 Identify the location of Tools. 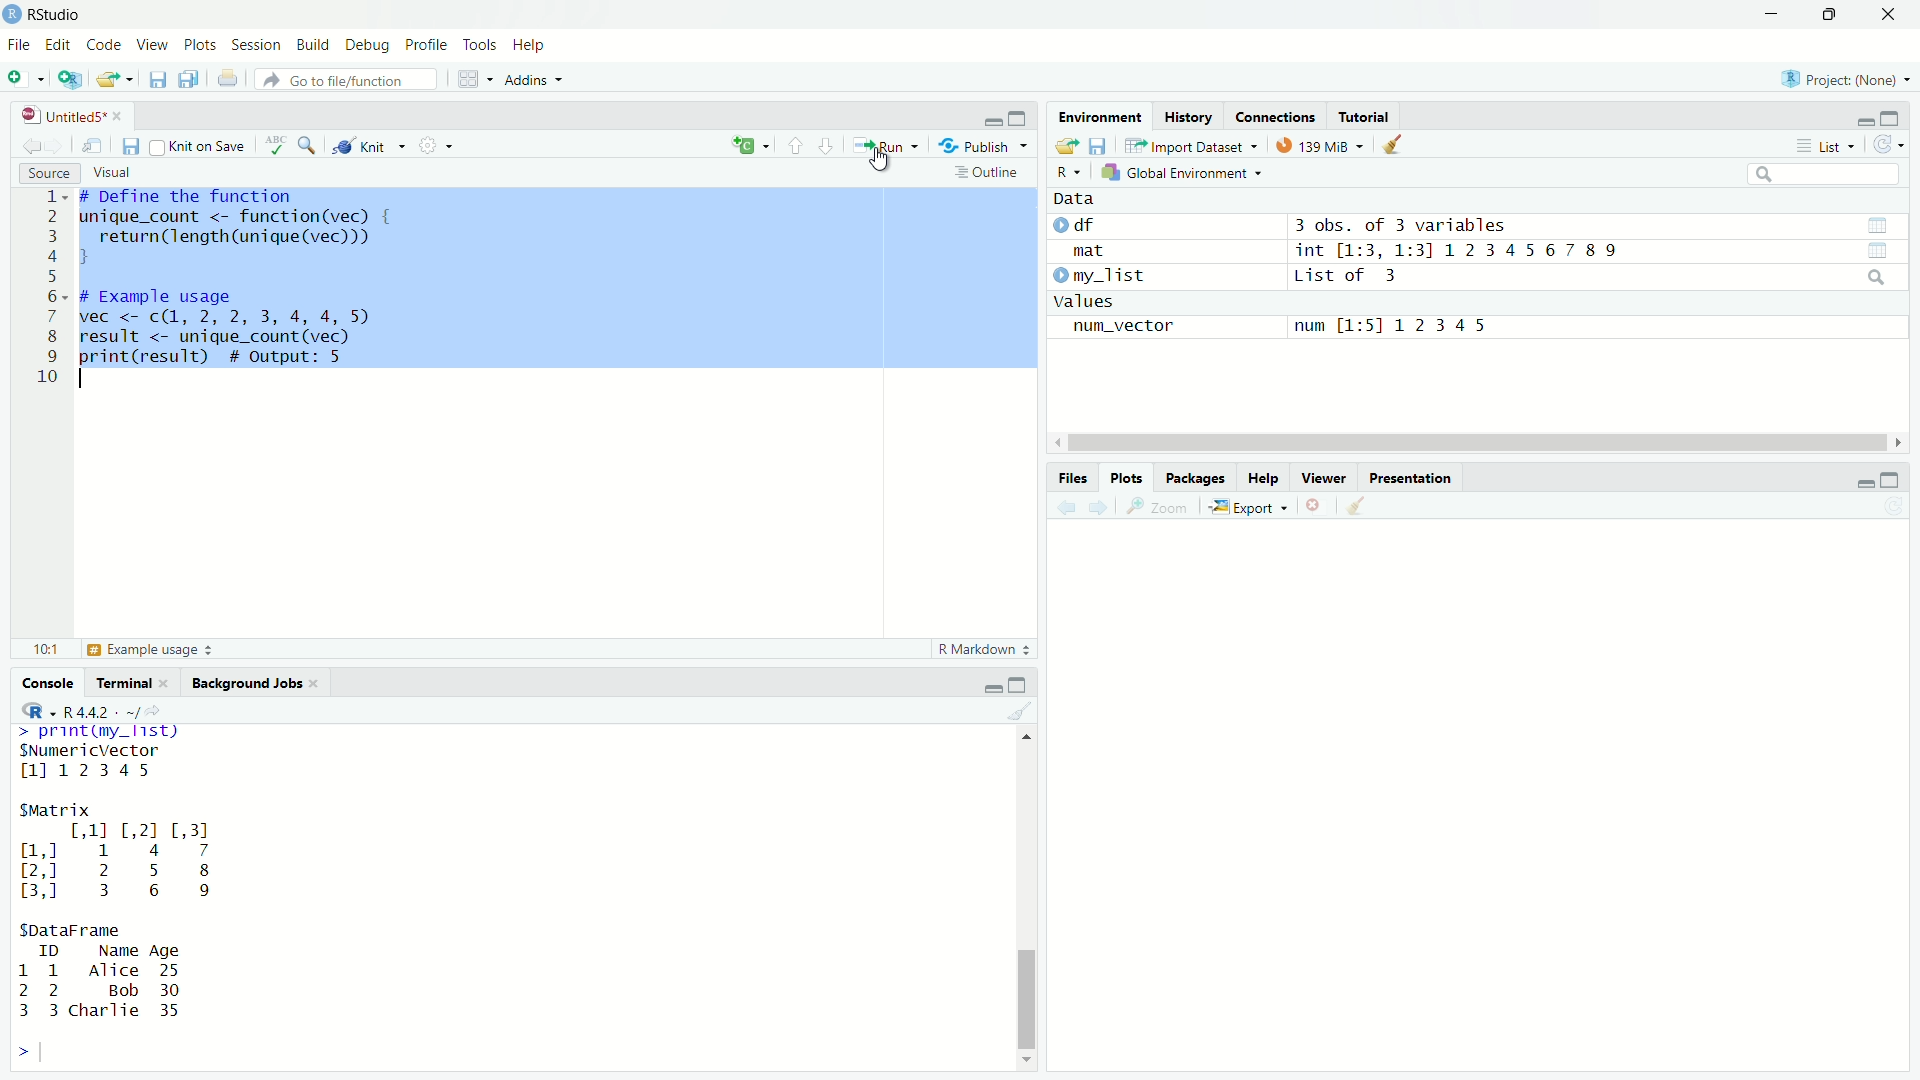
(482, 43).